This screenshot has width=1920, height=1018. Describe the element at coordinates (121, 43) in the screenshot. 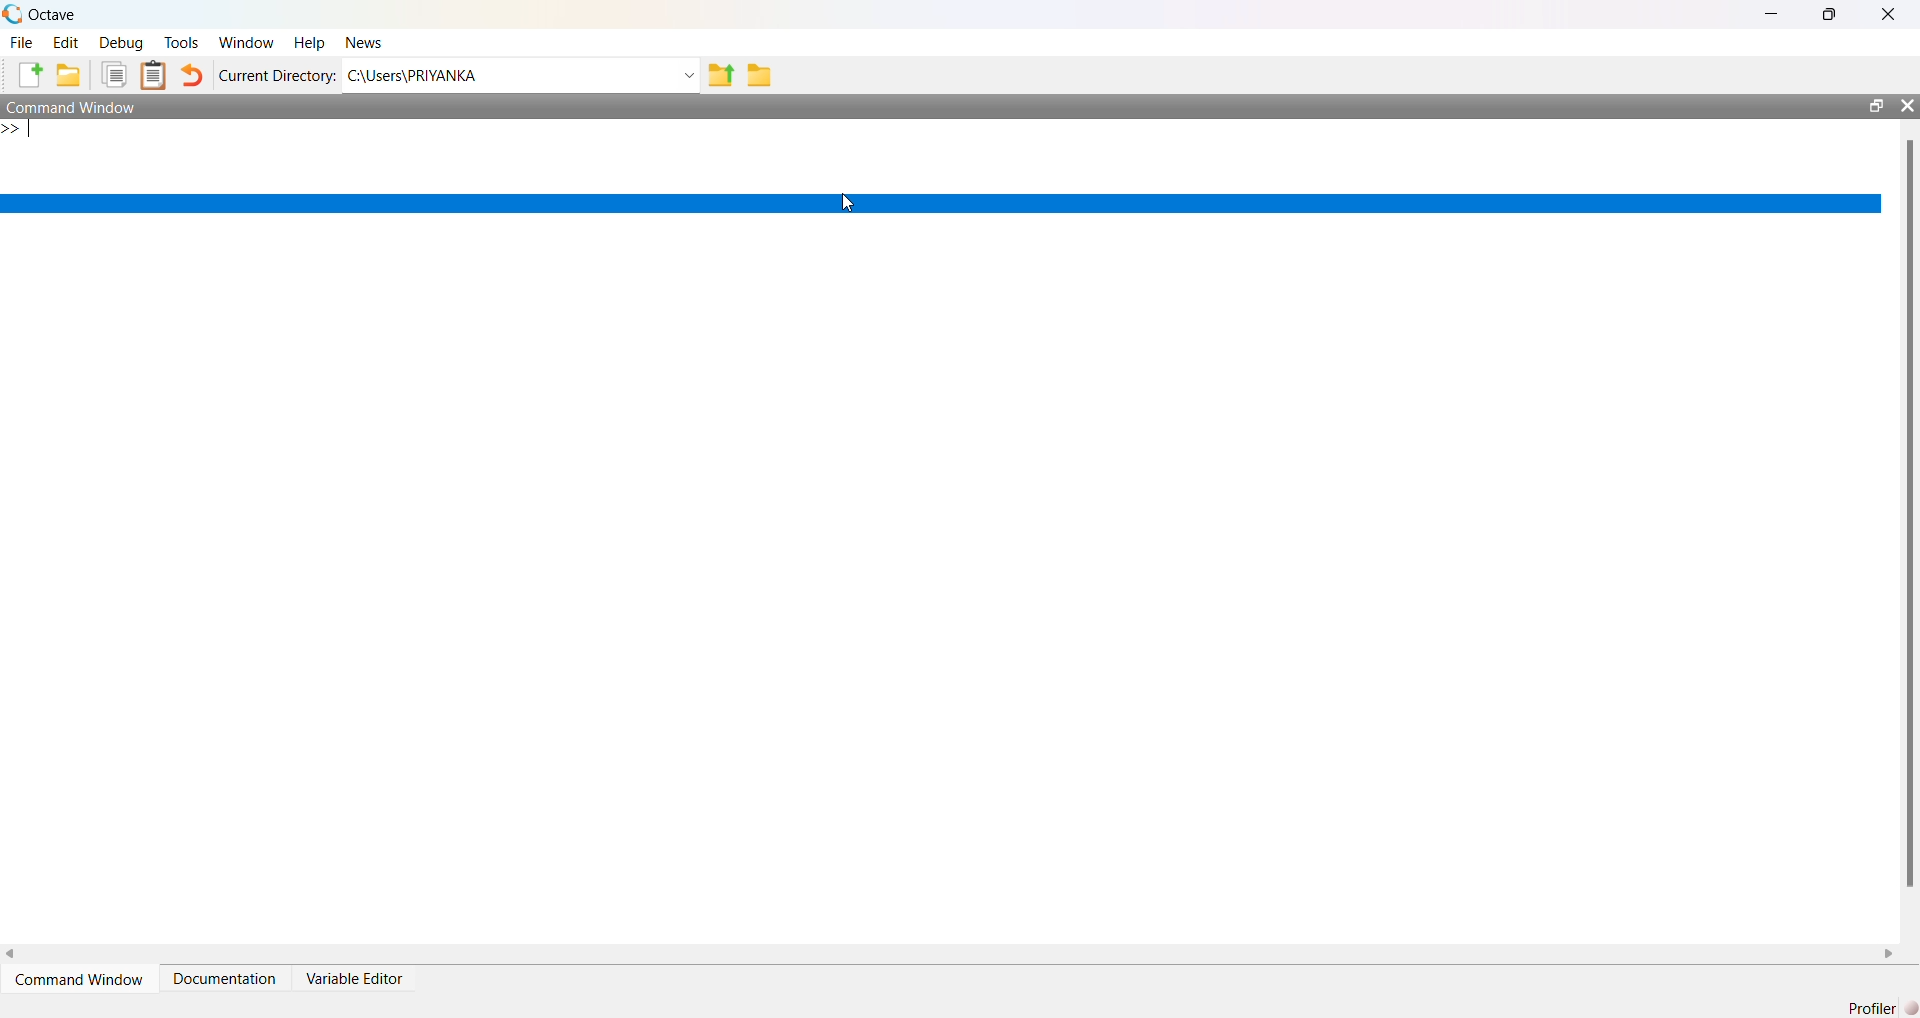

I see `Debug` at that location.